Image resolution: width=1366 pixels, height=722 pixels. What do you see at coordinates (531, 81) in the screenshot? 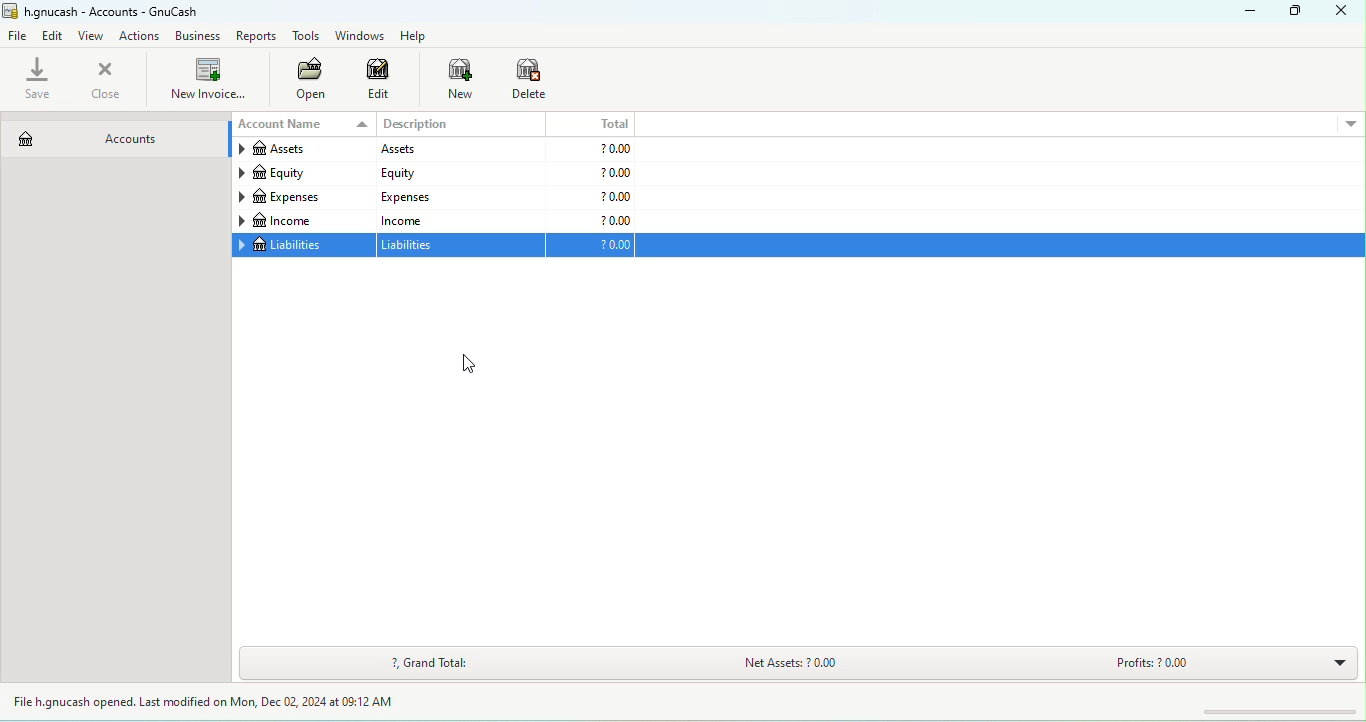
I see `delete` at bounding box center [531, 81].